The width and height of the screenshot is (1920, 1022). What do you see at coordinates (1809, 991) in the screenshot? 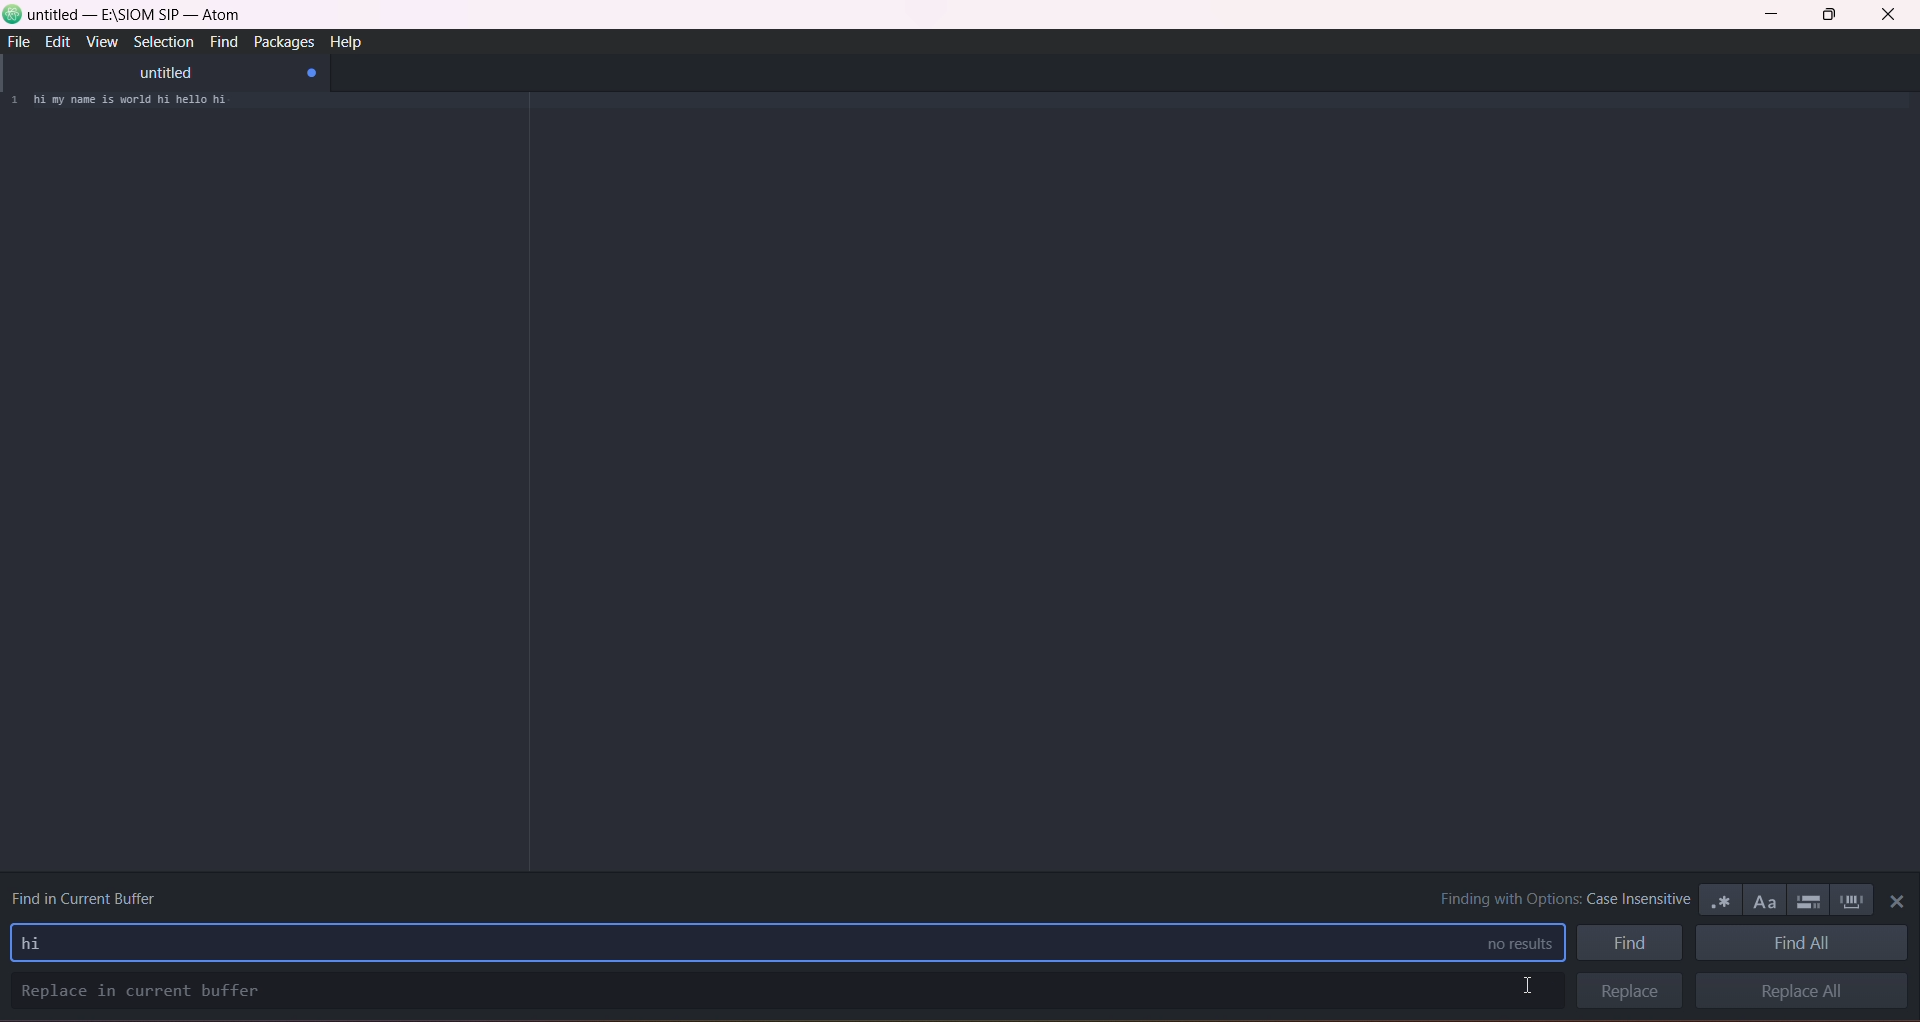
I see `replace all` at bounding box center [1809, 991].